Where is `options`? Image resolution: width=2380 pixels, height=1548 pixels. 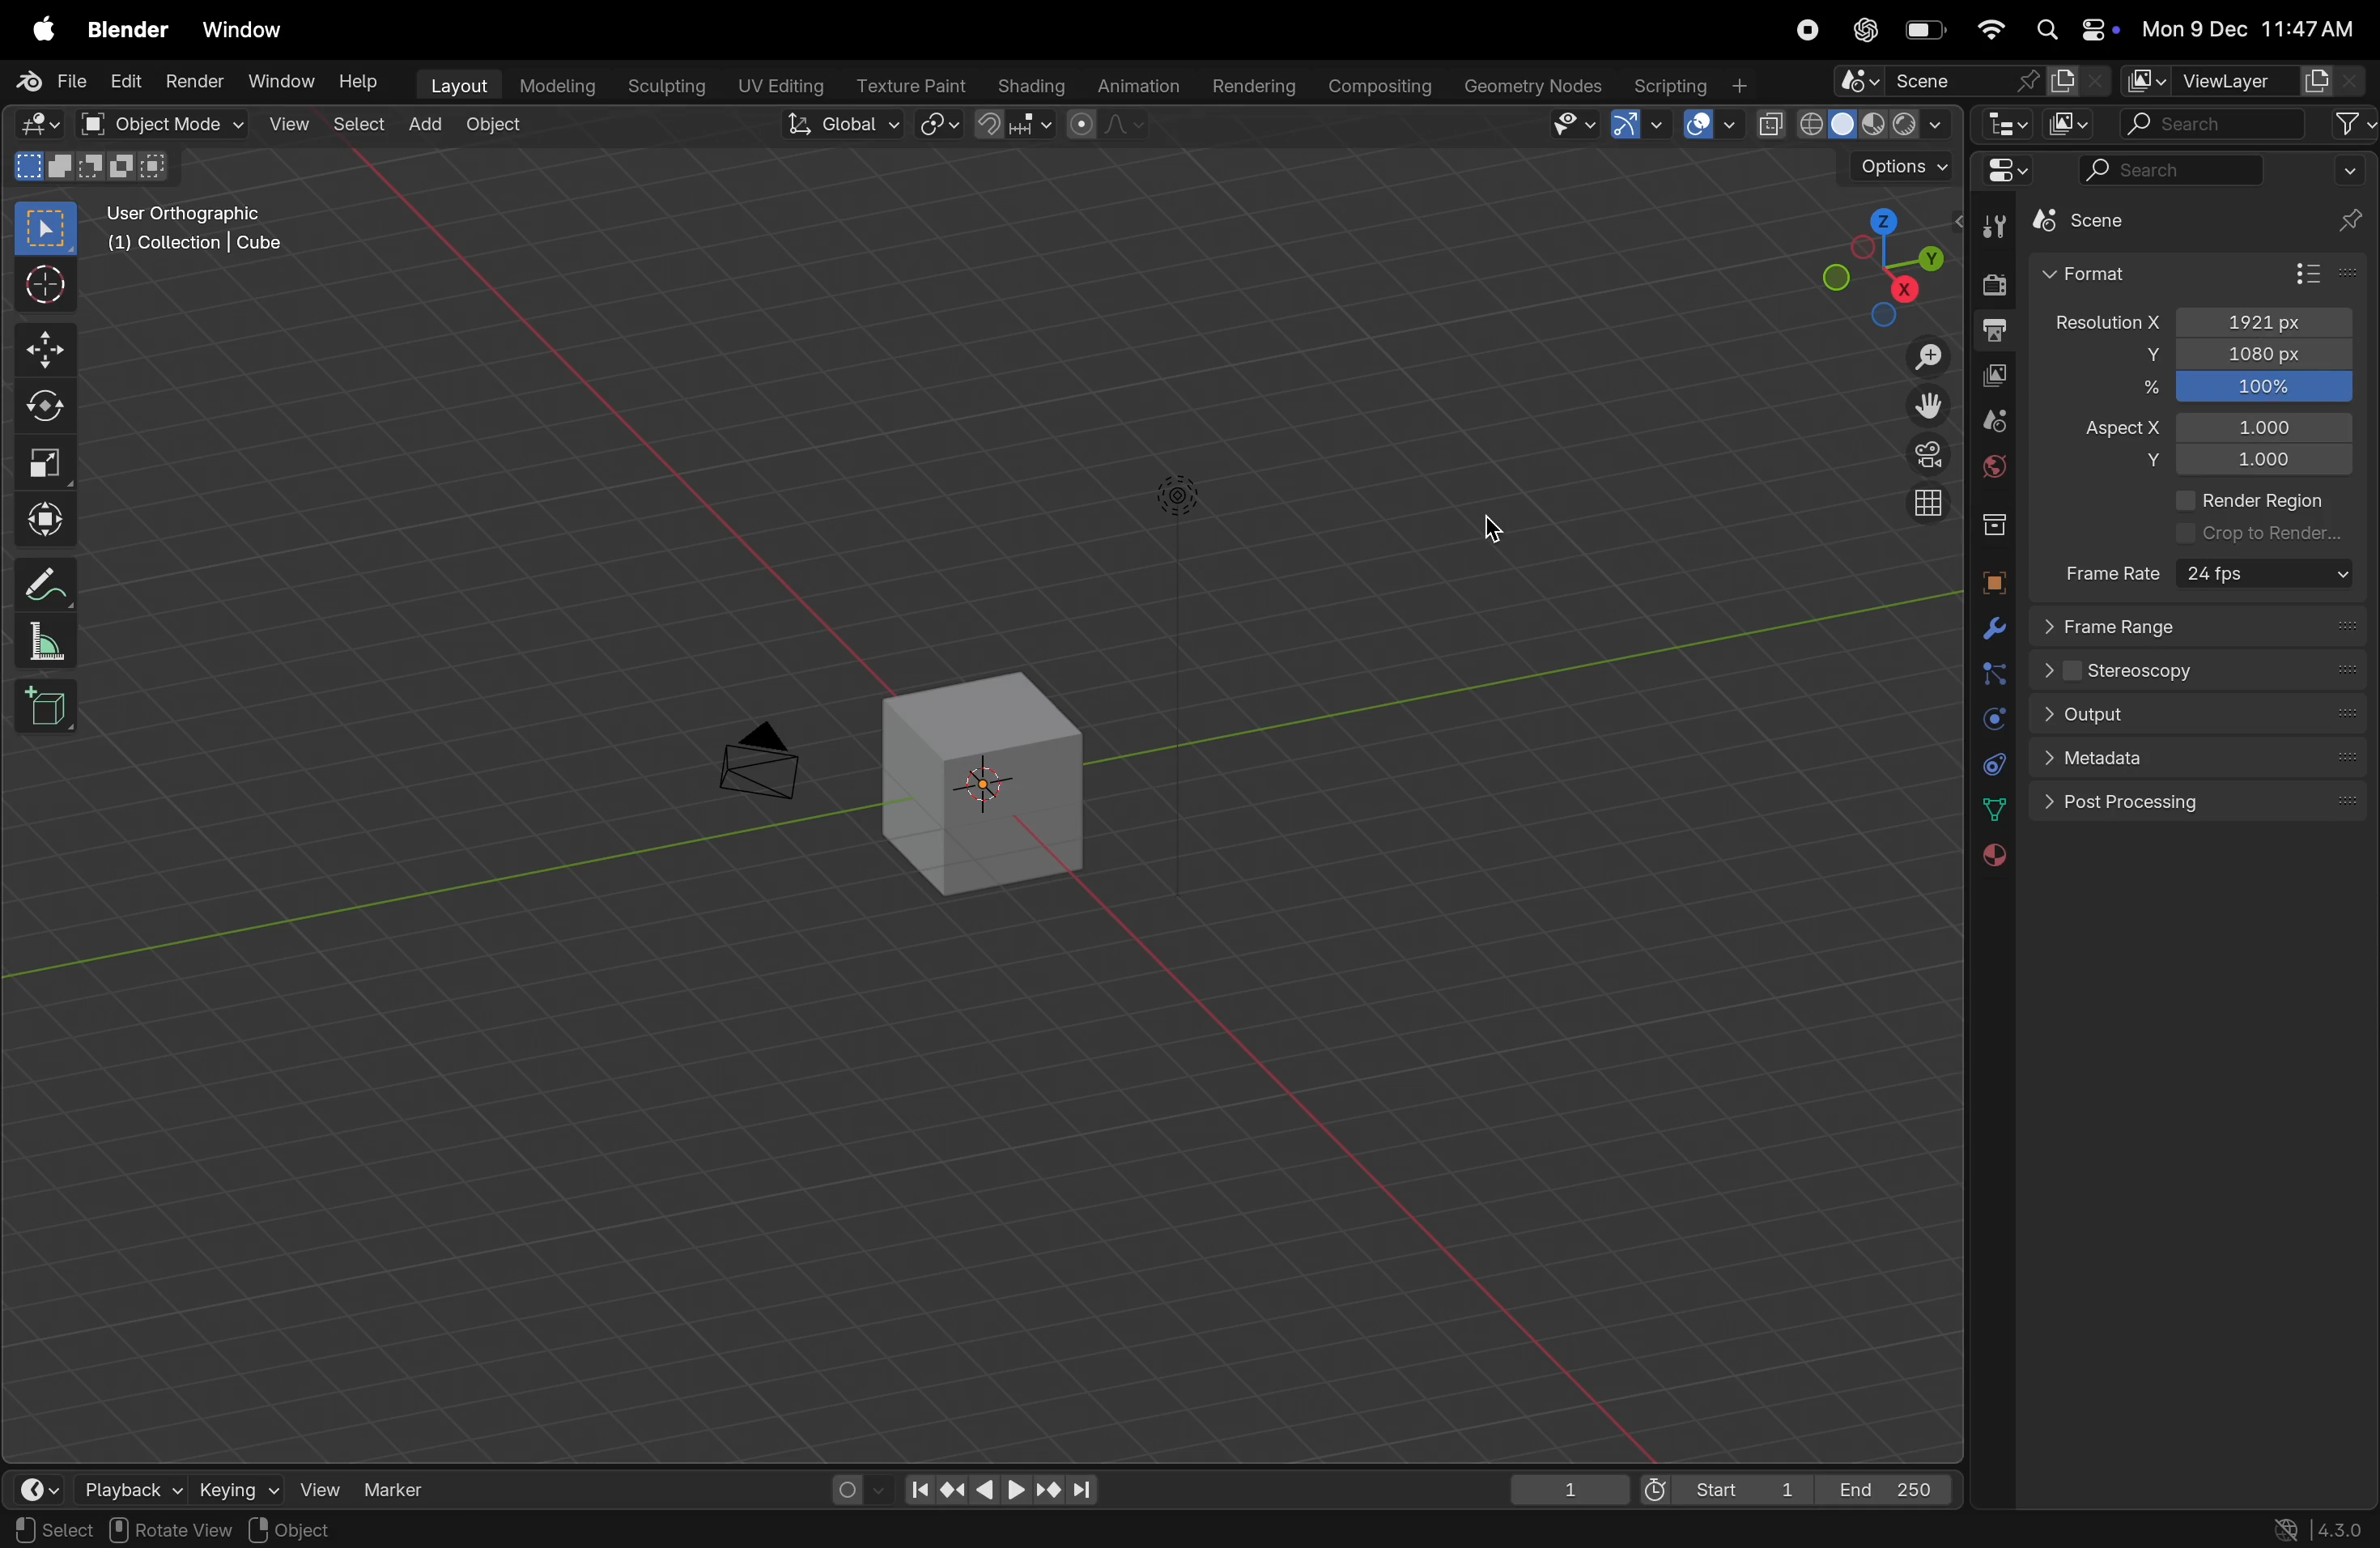
options is located at coordinates (1891, 164).